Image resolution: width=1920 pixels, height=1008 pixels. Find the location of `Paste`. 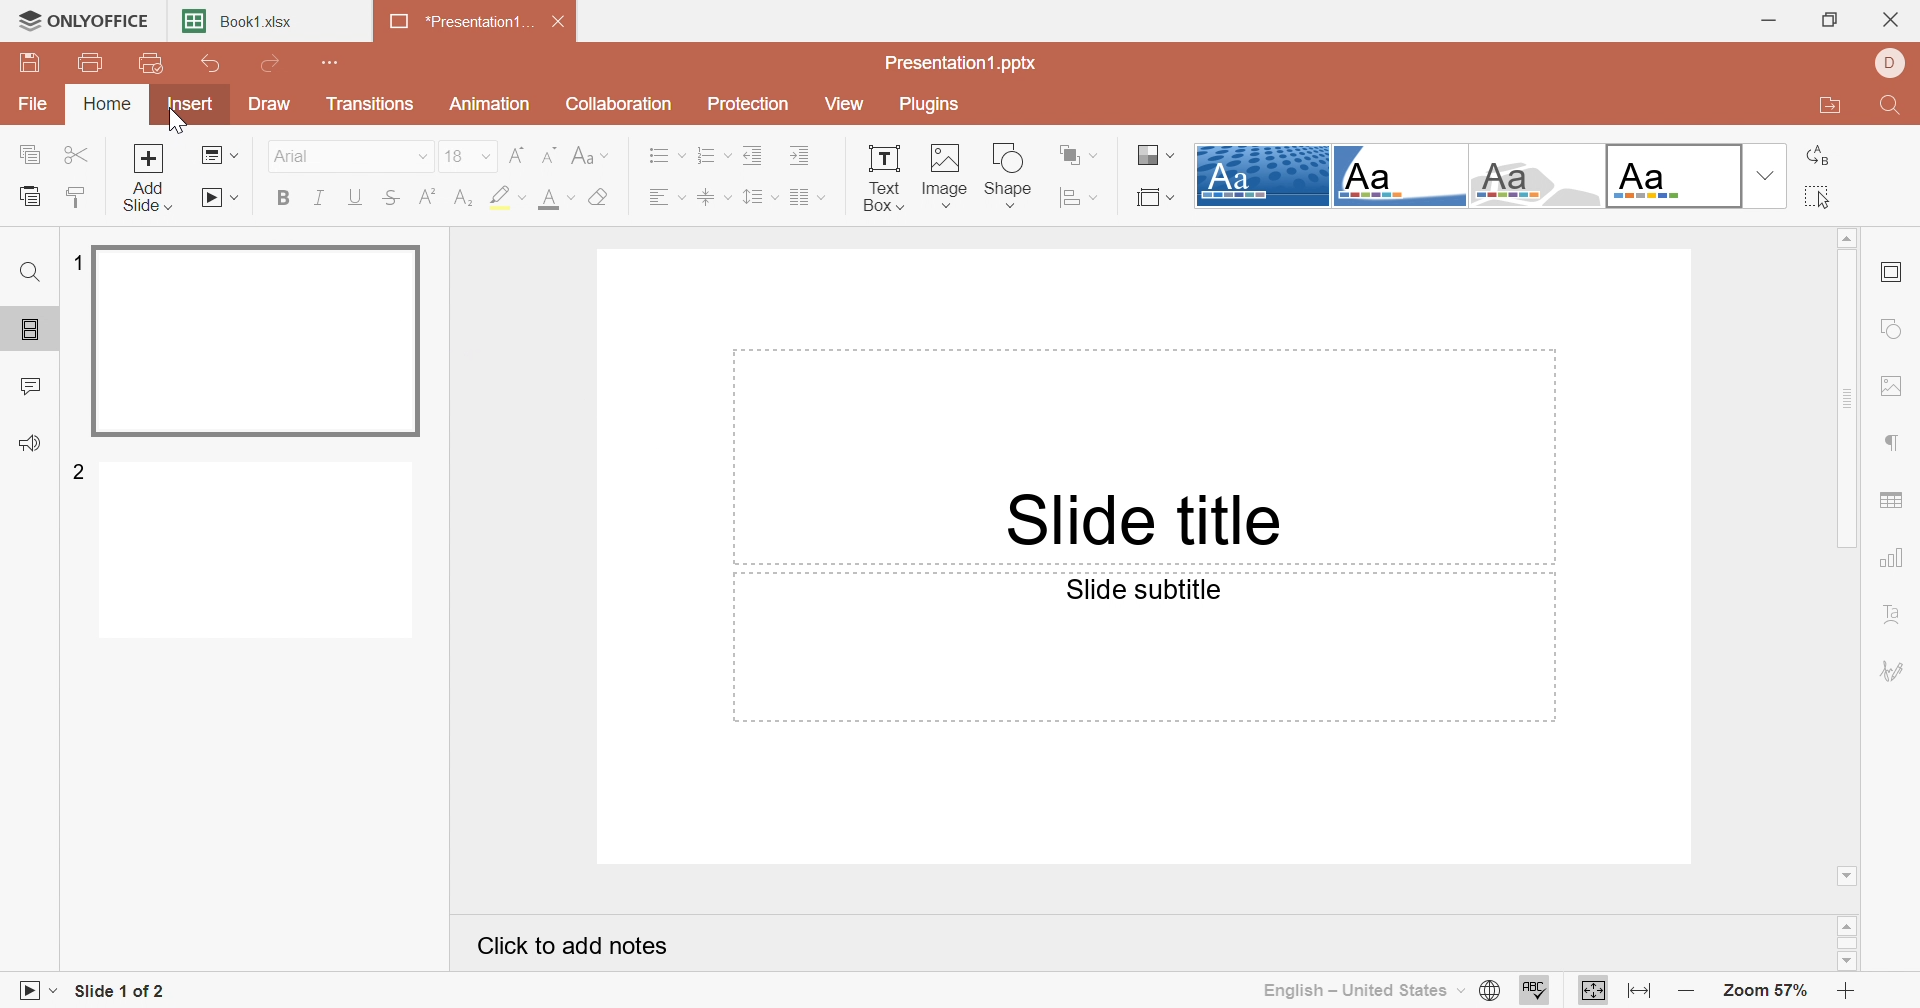

Paste is located at coordinates (29, 197).